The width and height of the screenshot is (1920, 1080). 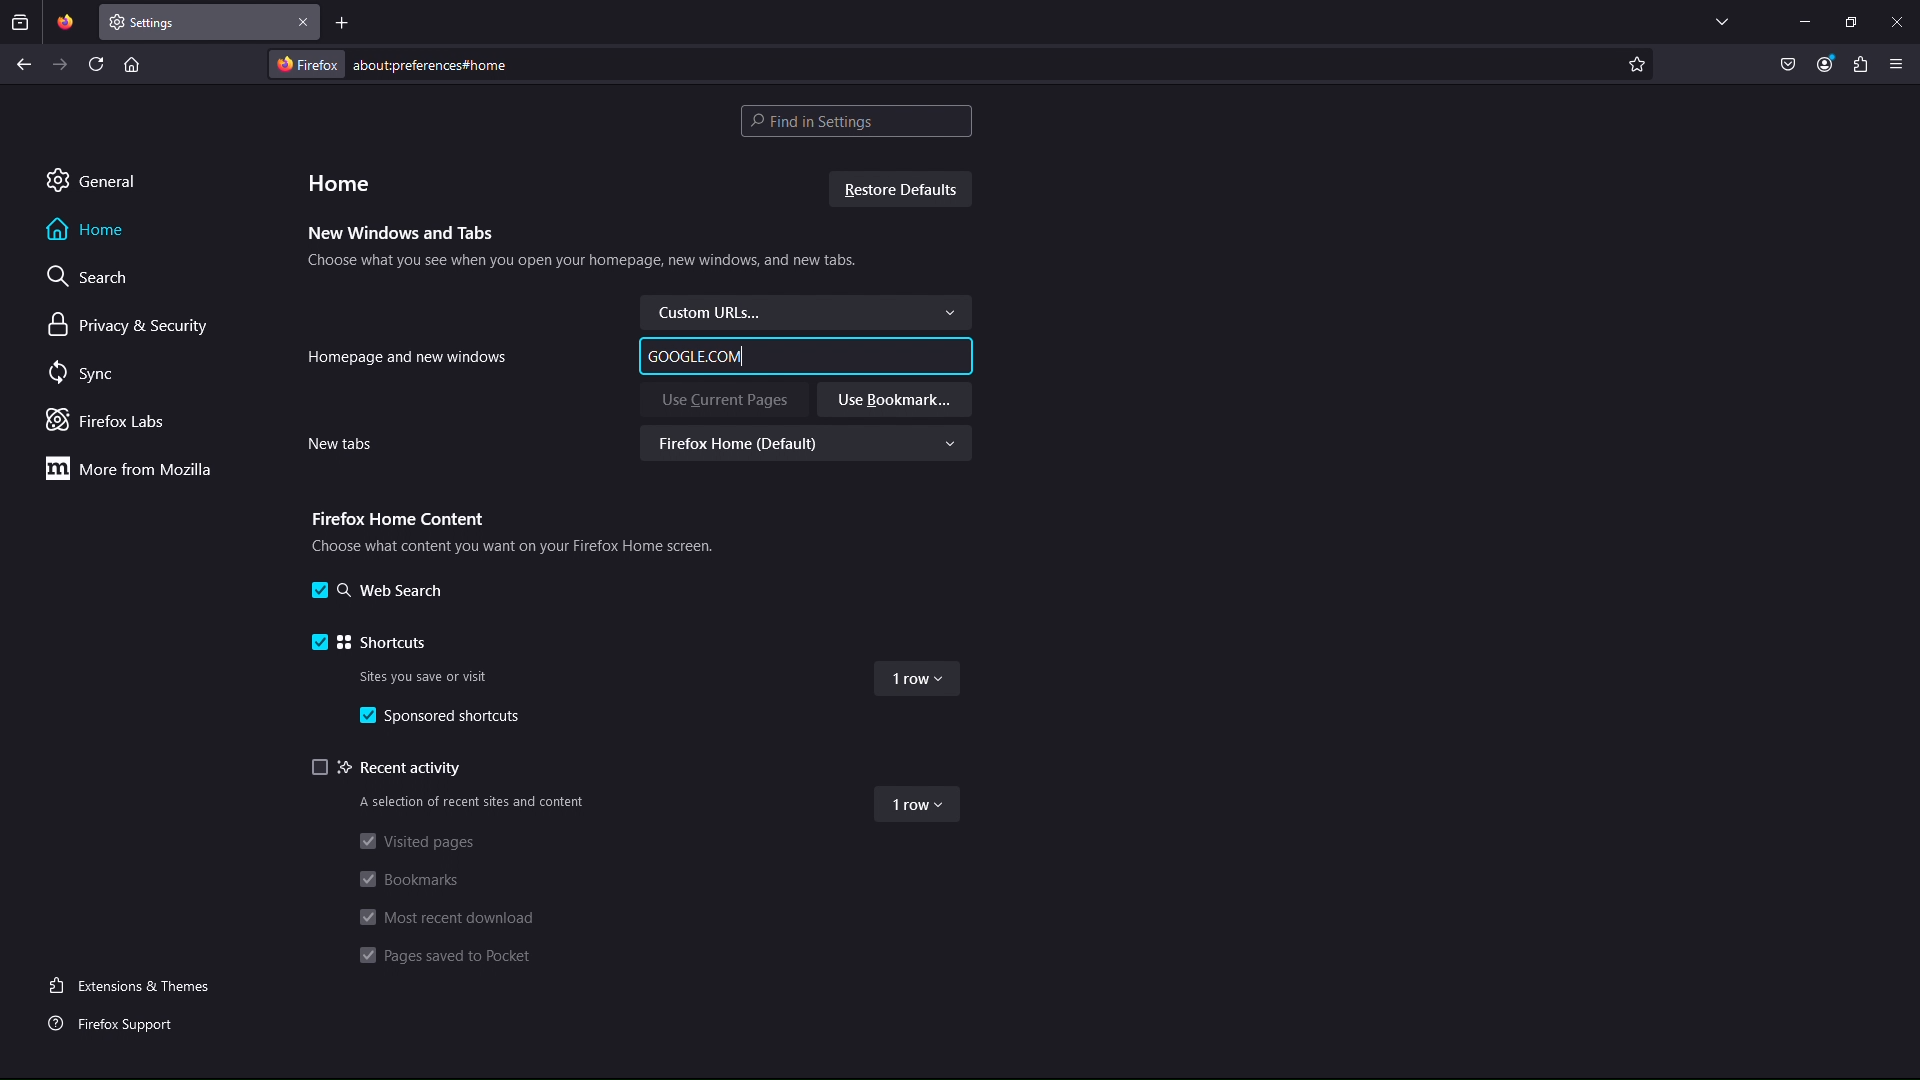 I want to click on Choose what content you want on your Firefox Home screen, so click(x=507, y=545).